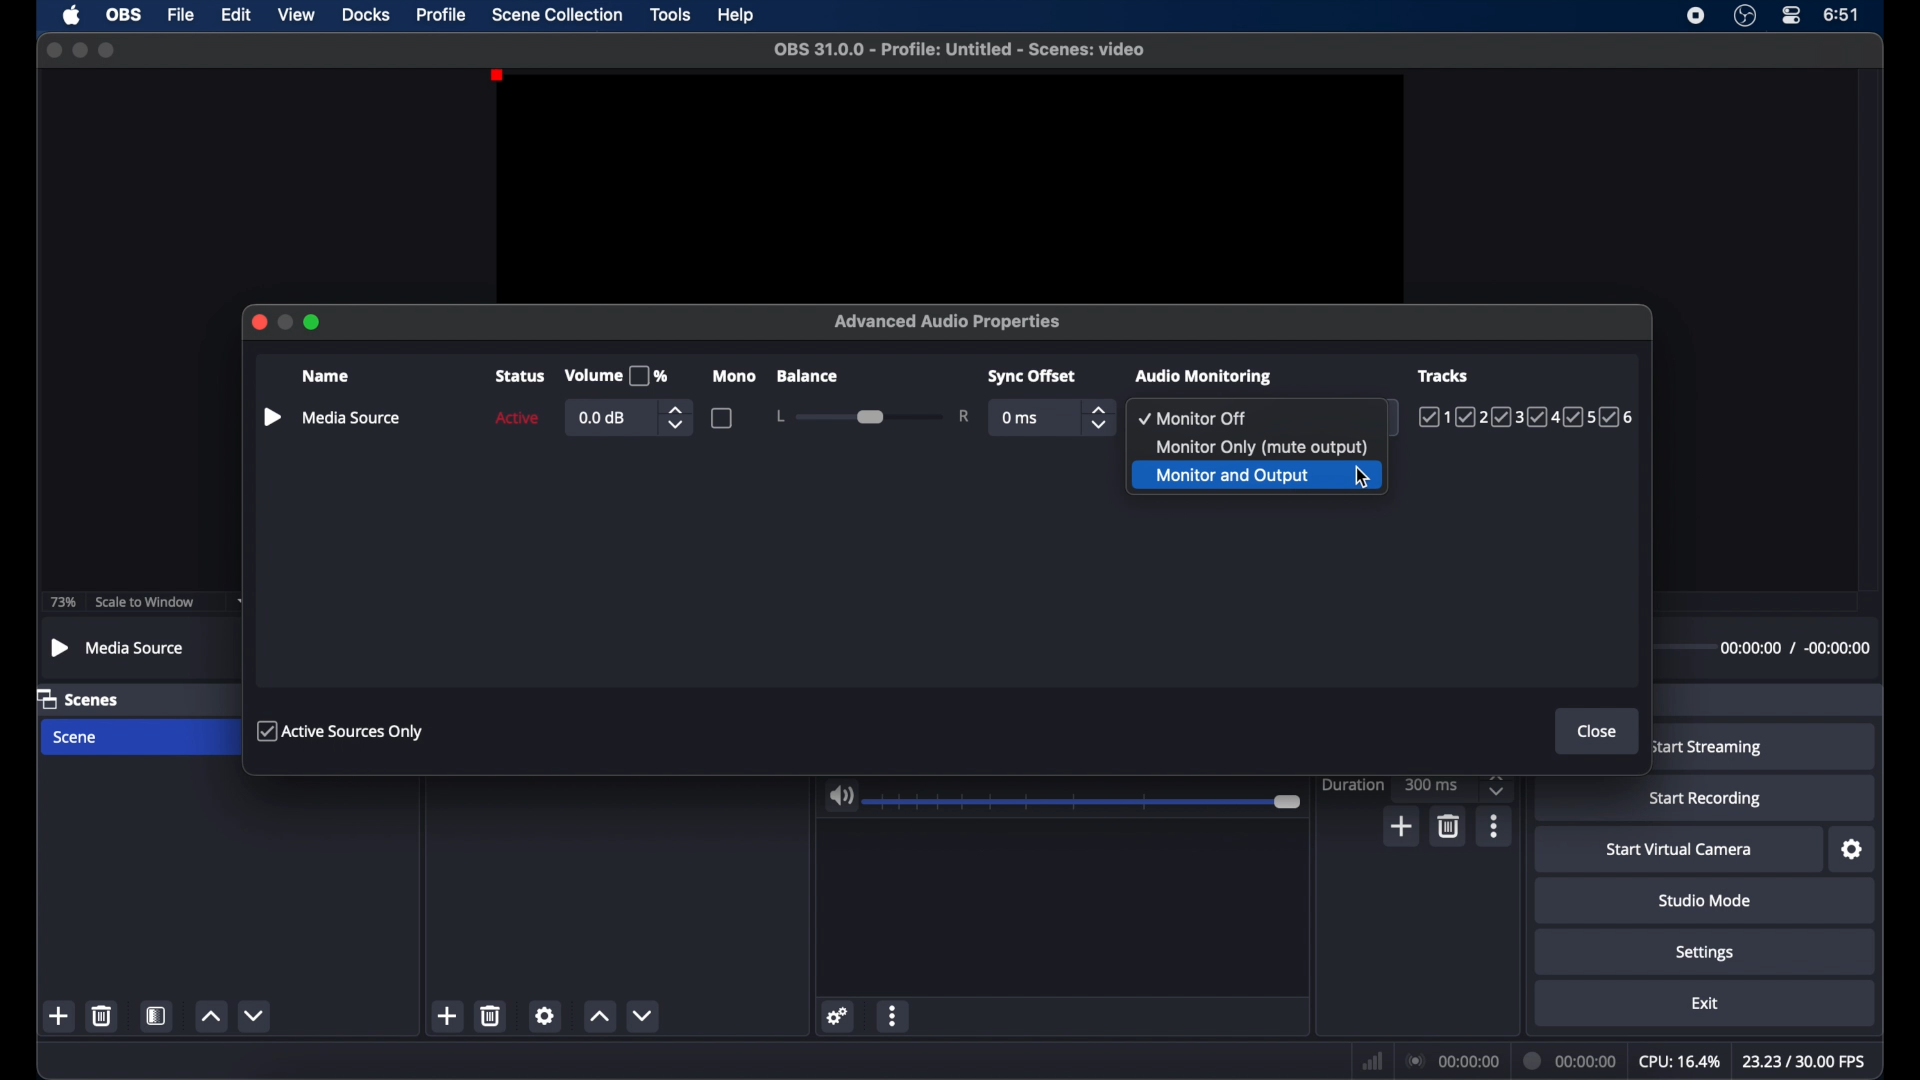 This screenshot has width=1920, height=1080. I want to click on more options, so click(1495, 826).